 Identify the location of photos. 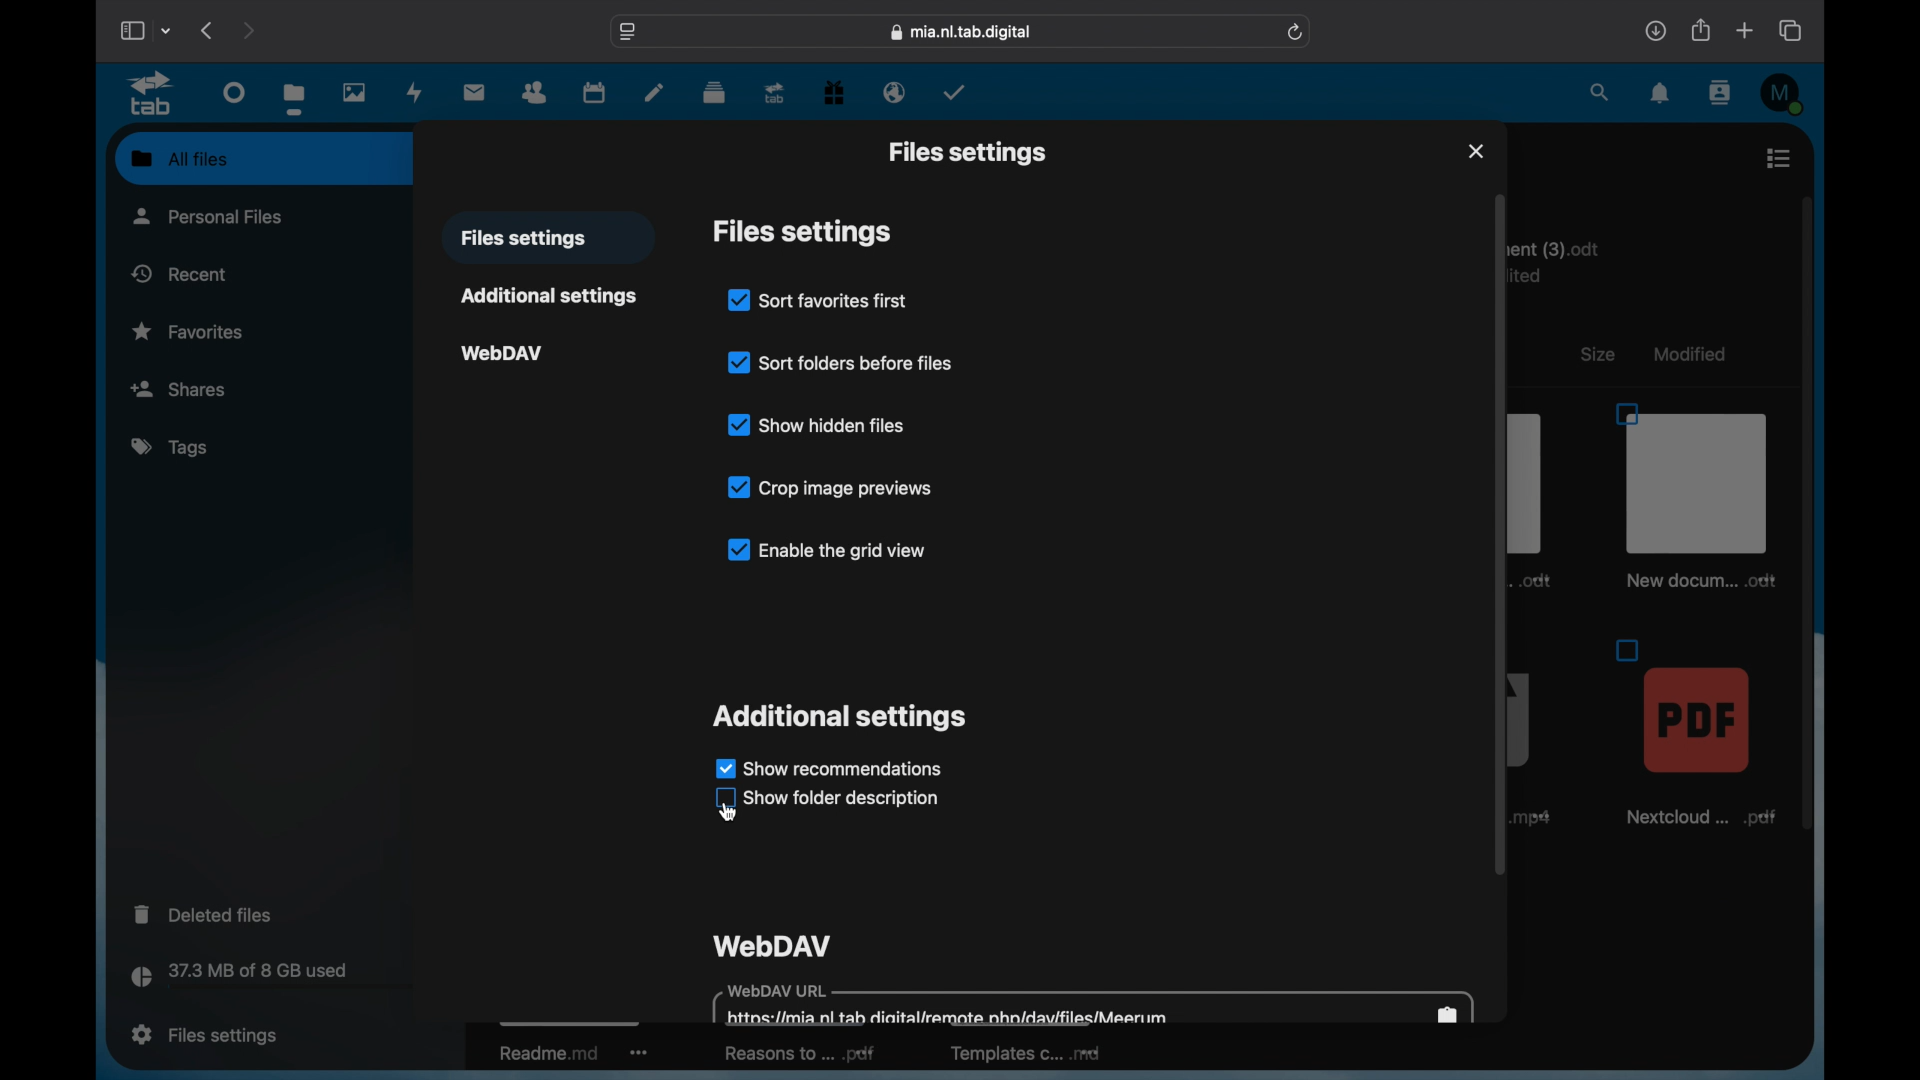
(353, 91).